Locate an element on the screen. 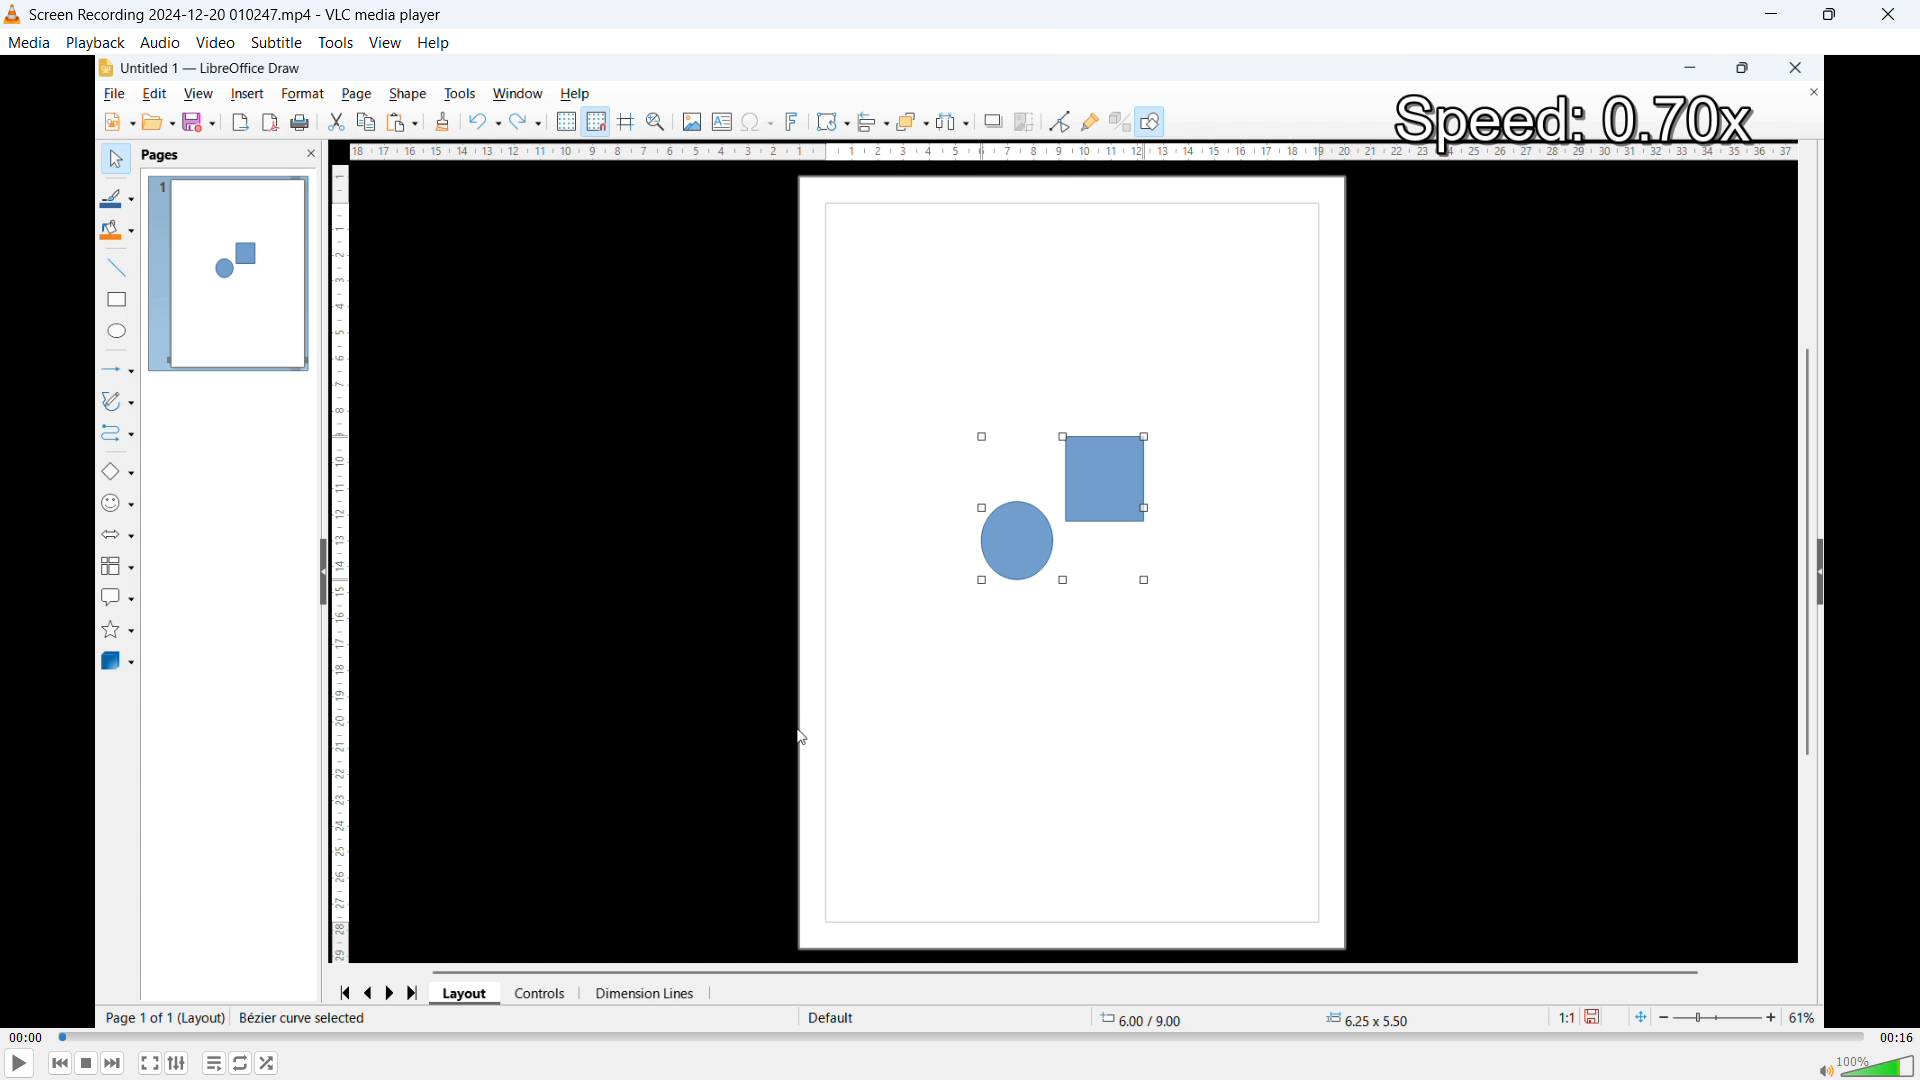  Full screen  is located at coordinates (150, 1062).